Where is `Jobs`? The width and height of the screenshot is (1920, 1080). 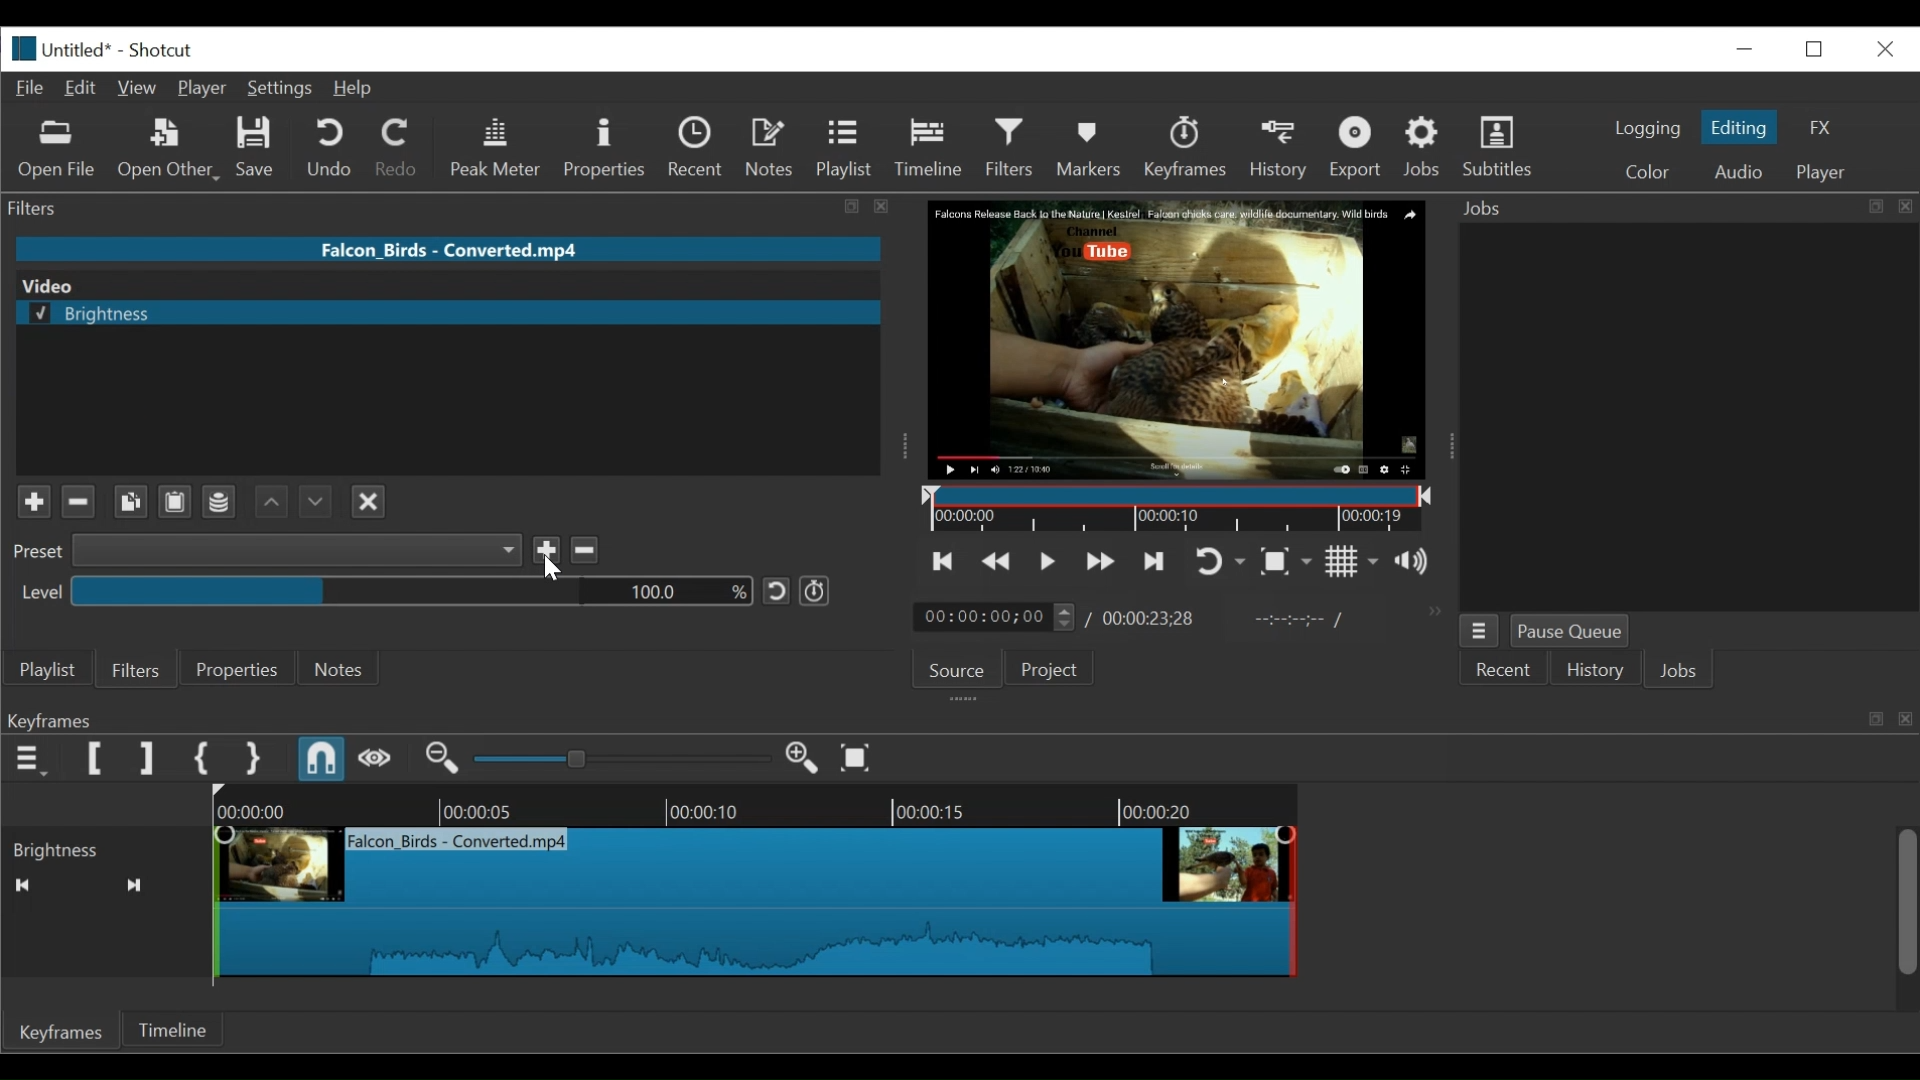 Jobs is located at coordinates (1681, 673).